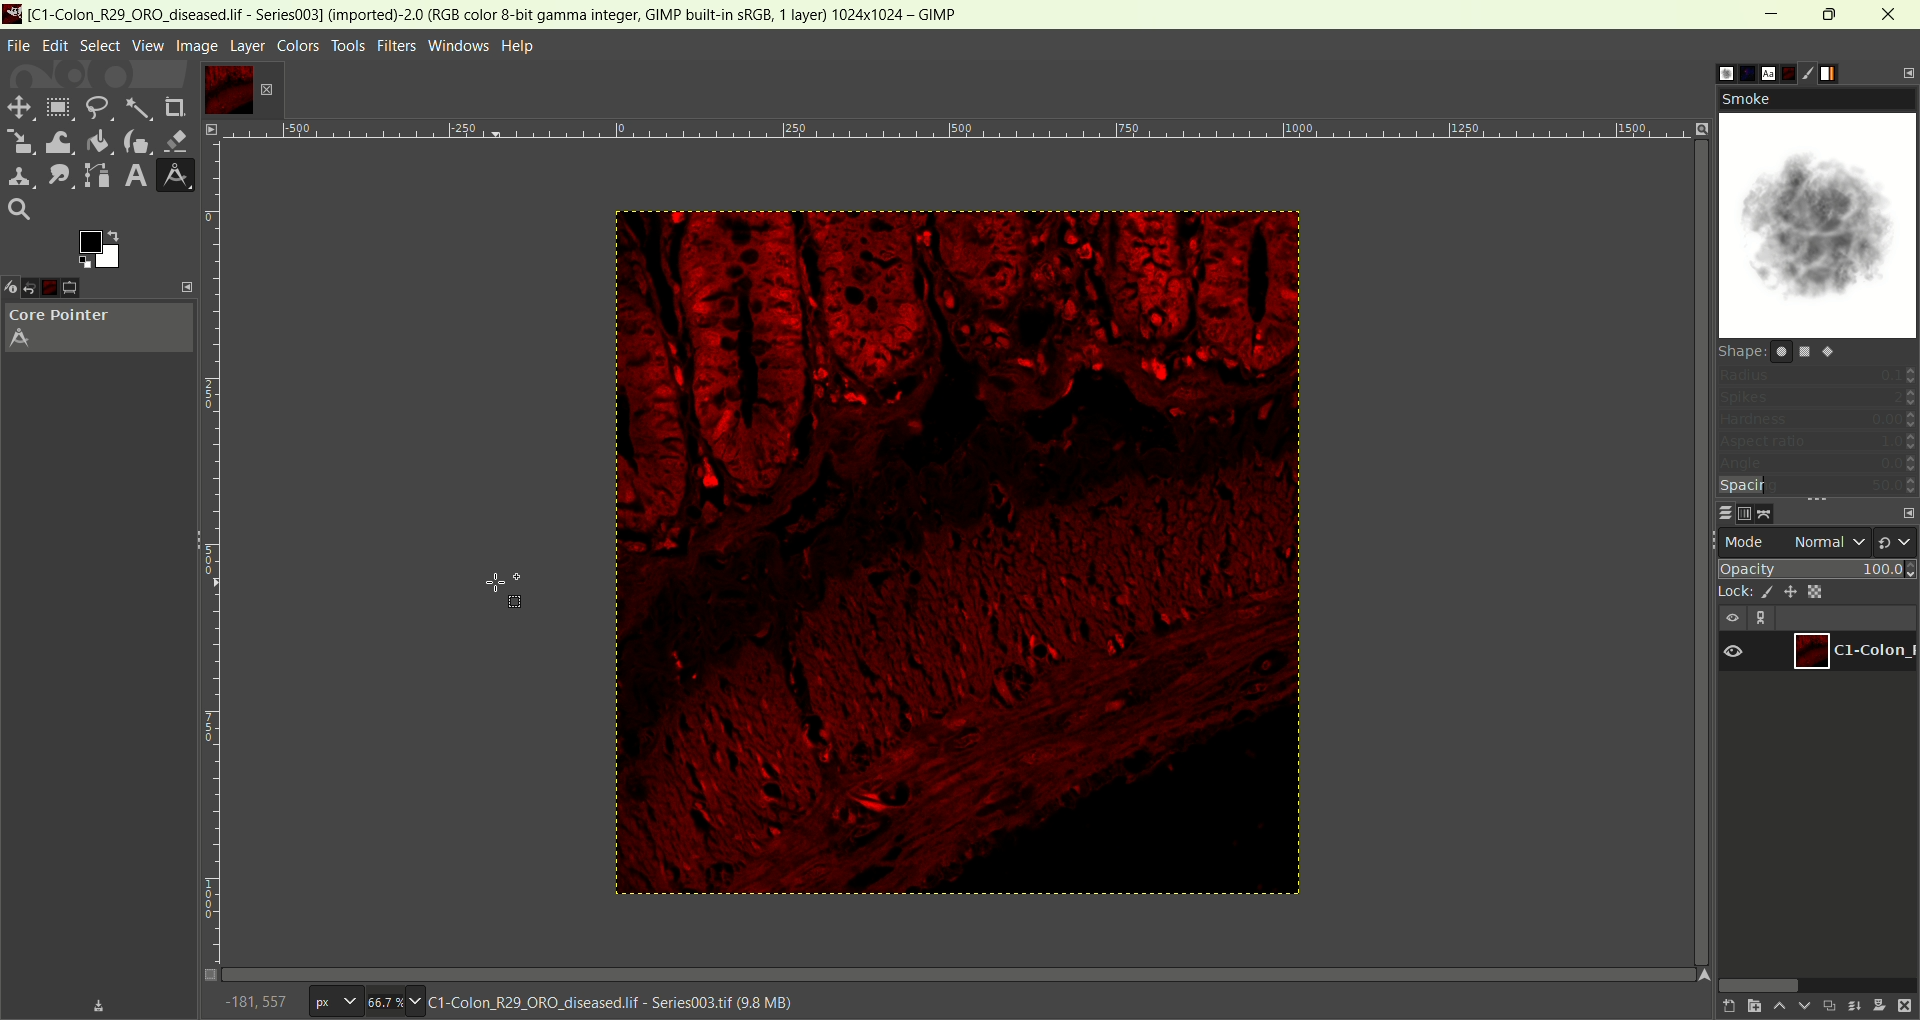  I want to click on merge layer, so click(1854, 1006).